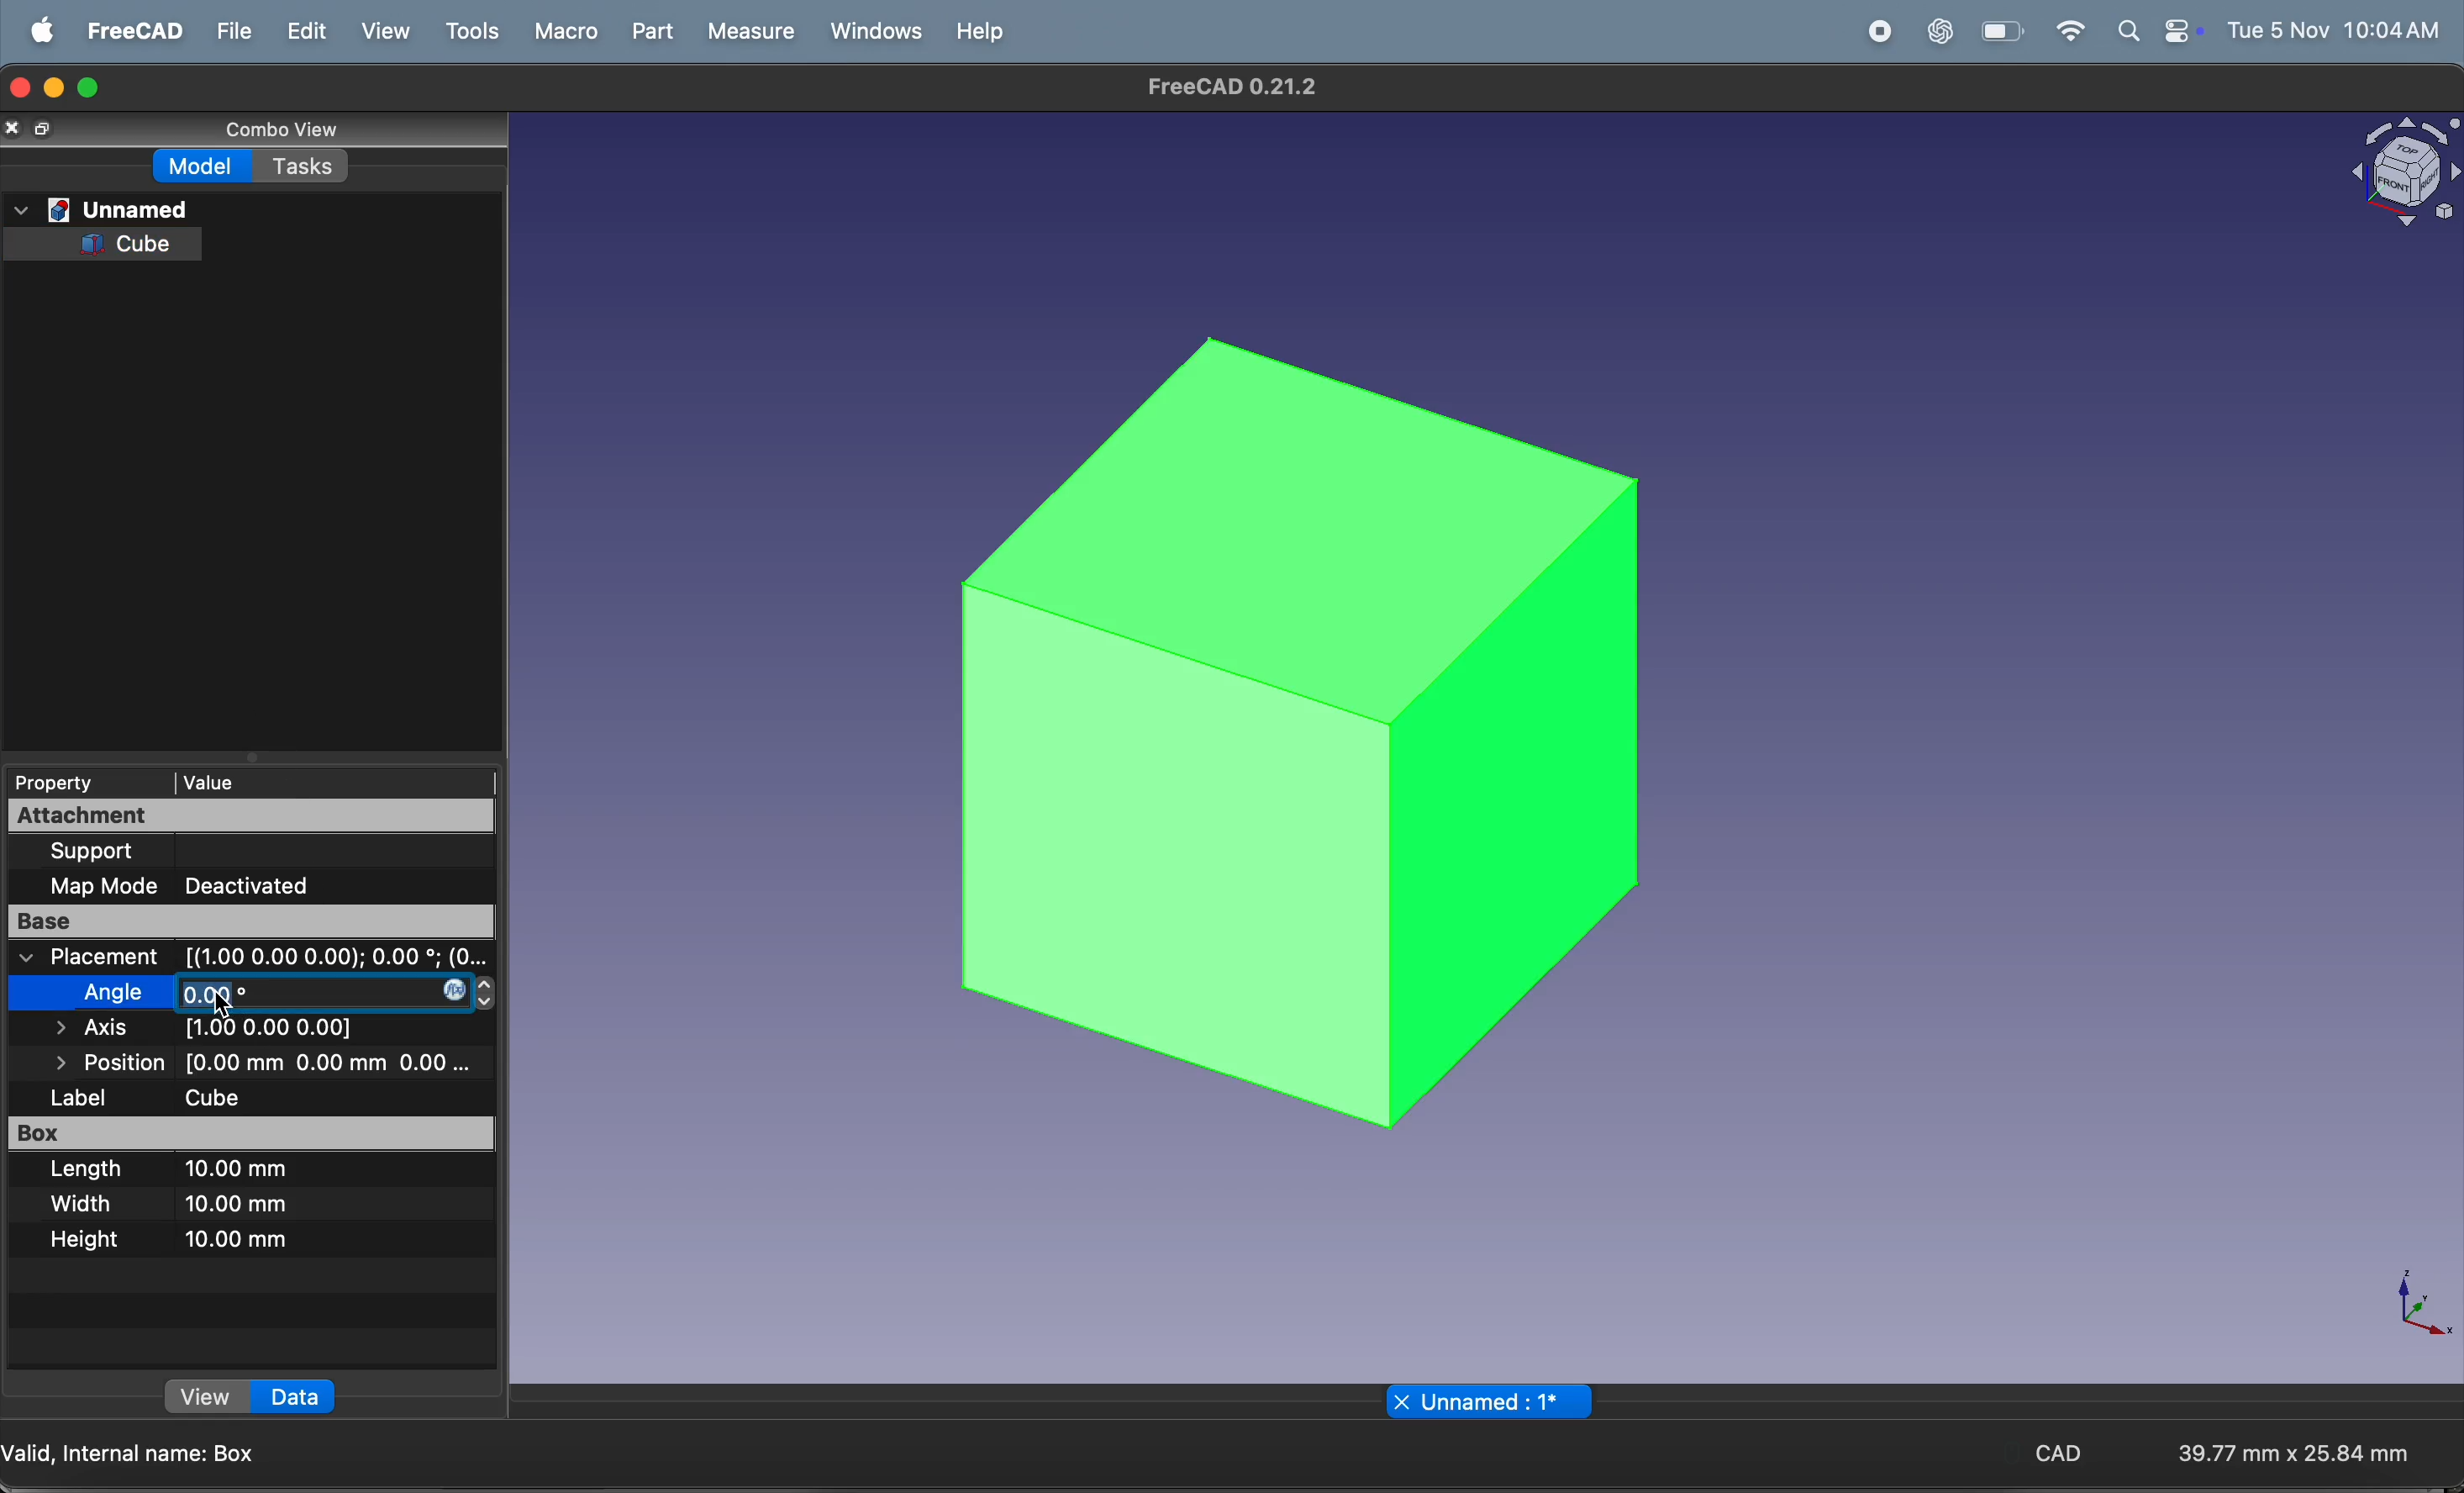  I want to click on Cube, so click(105, 247).